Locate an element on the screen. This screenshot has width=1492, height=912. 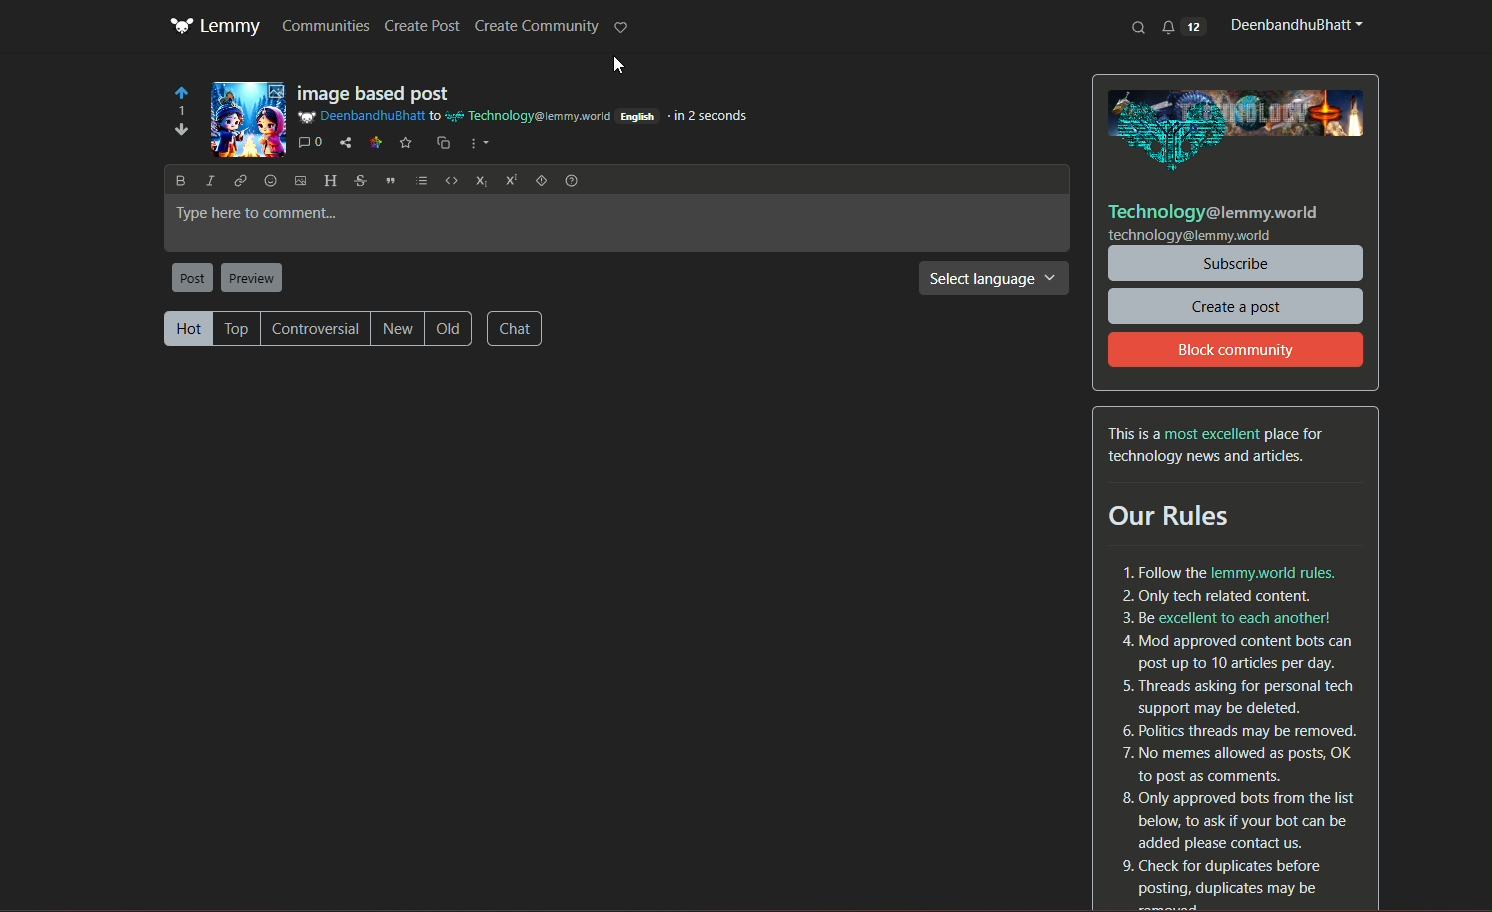
5. Threads asking for personal tech support may be deleted. is located at coordinates (1232, 693).